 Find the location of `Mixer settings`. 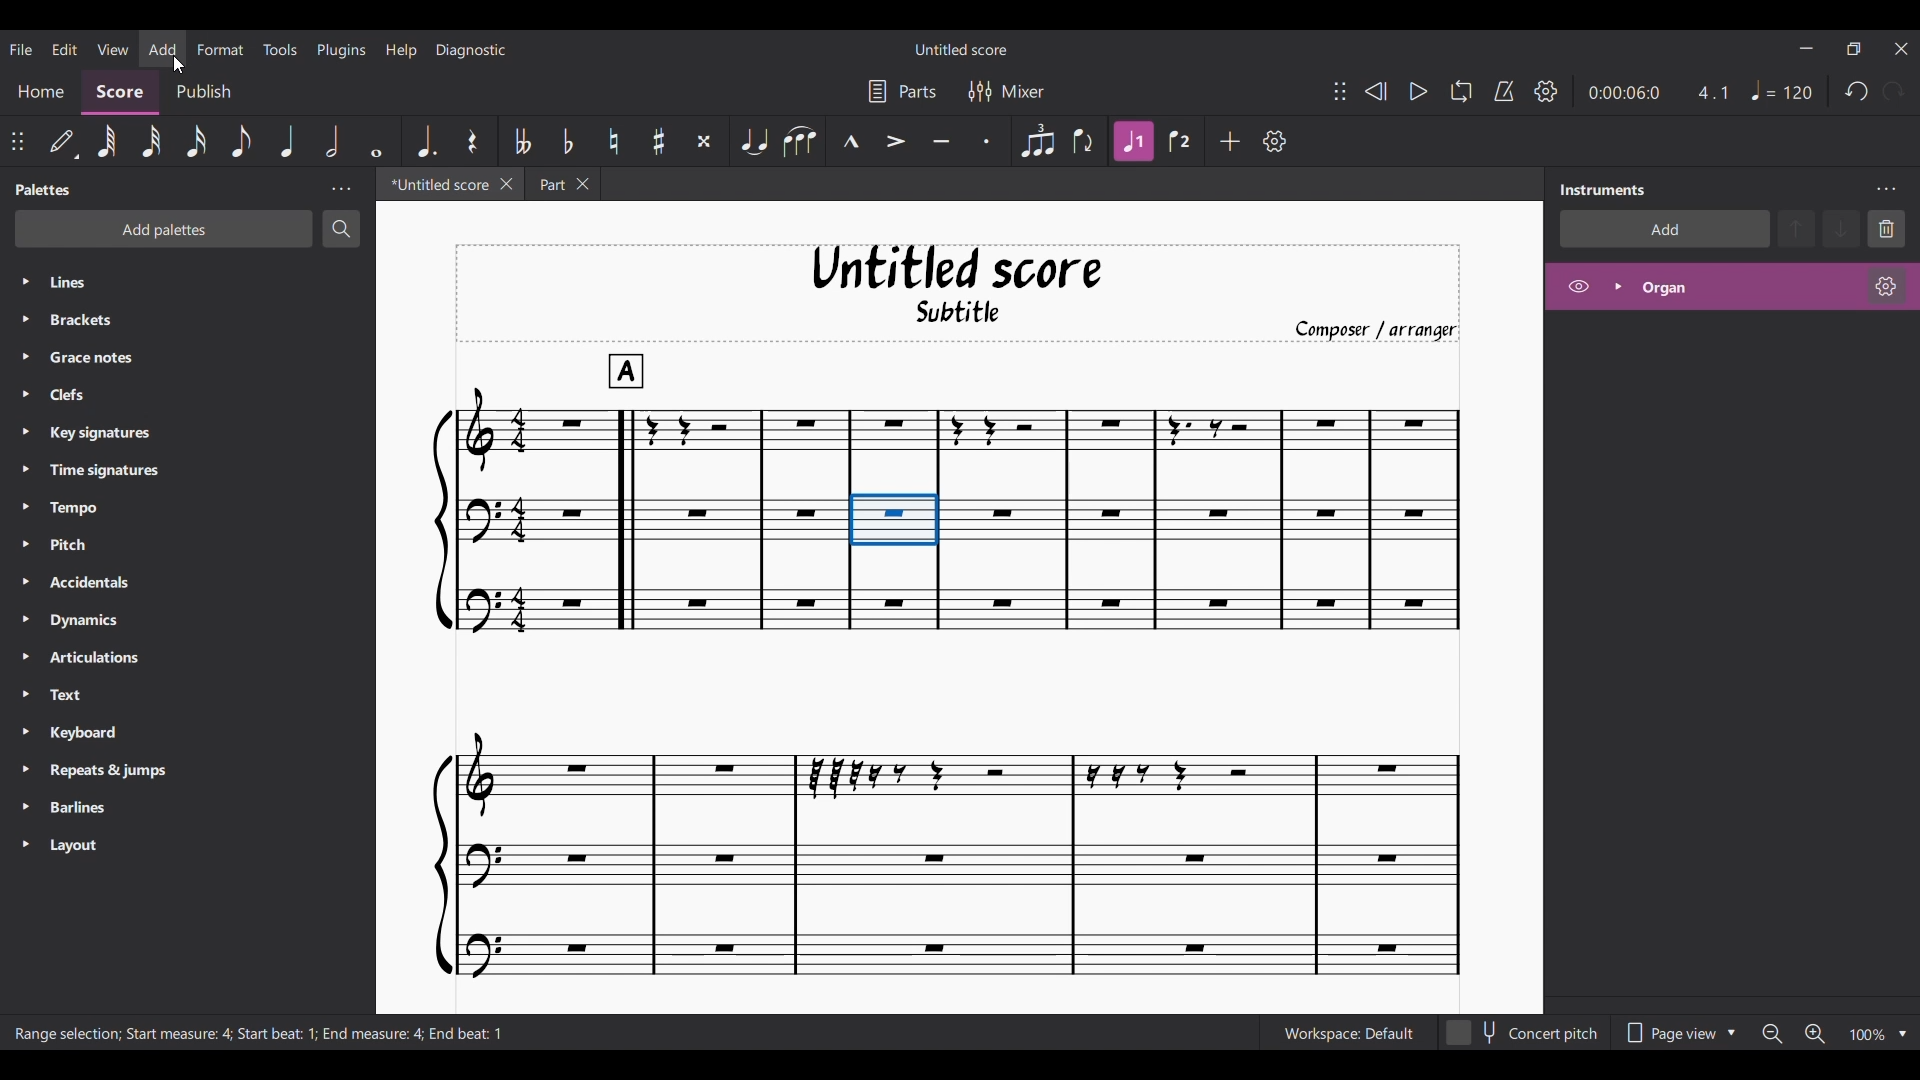

Mixer settings is located at coordinates (1006, 92).